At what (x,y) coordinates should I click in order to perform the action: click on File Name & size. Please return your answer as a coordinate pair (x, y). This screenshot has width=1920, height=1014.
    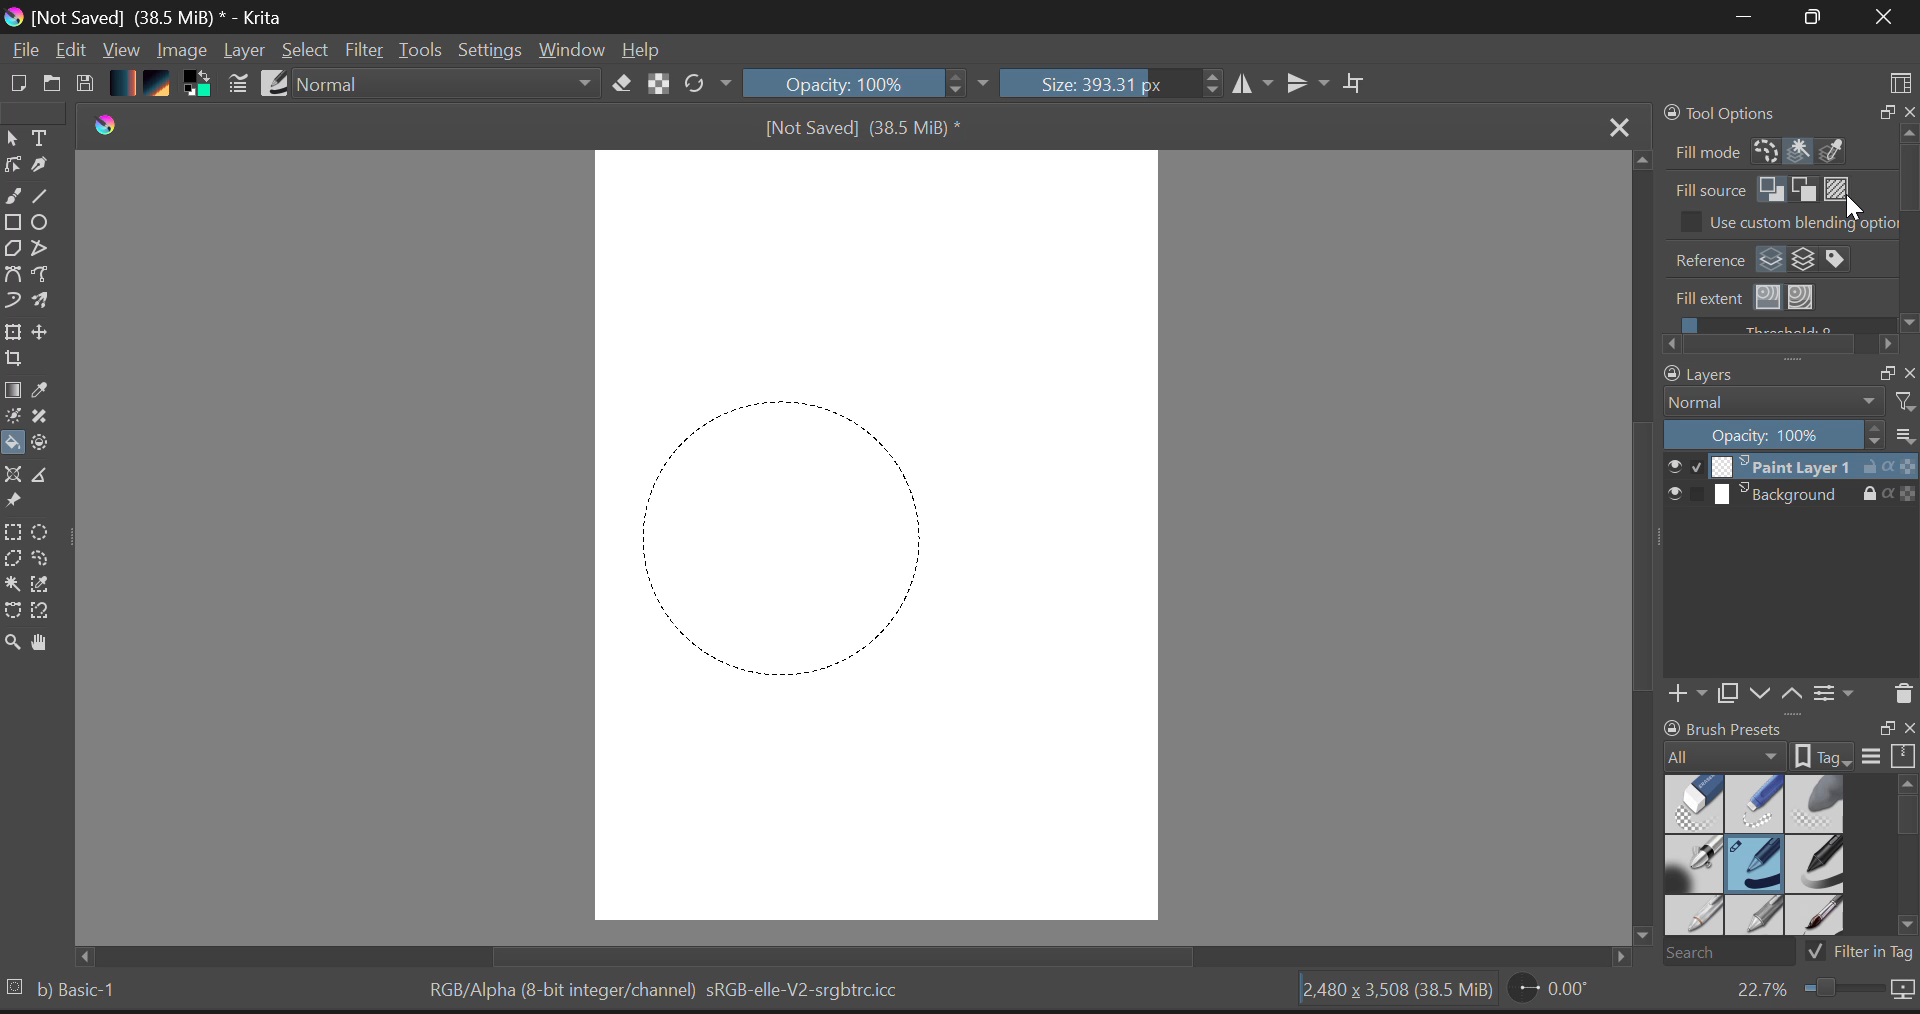
    Looking at the image, I should click on (862, 127).